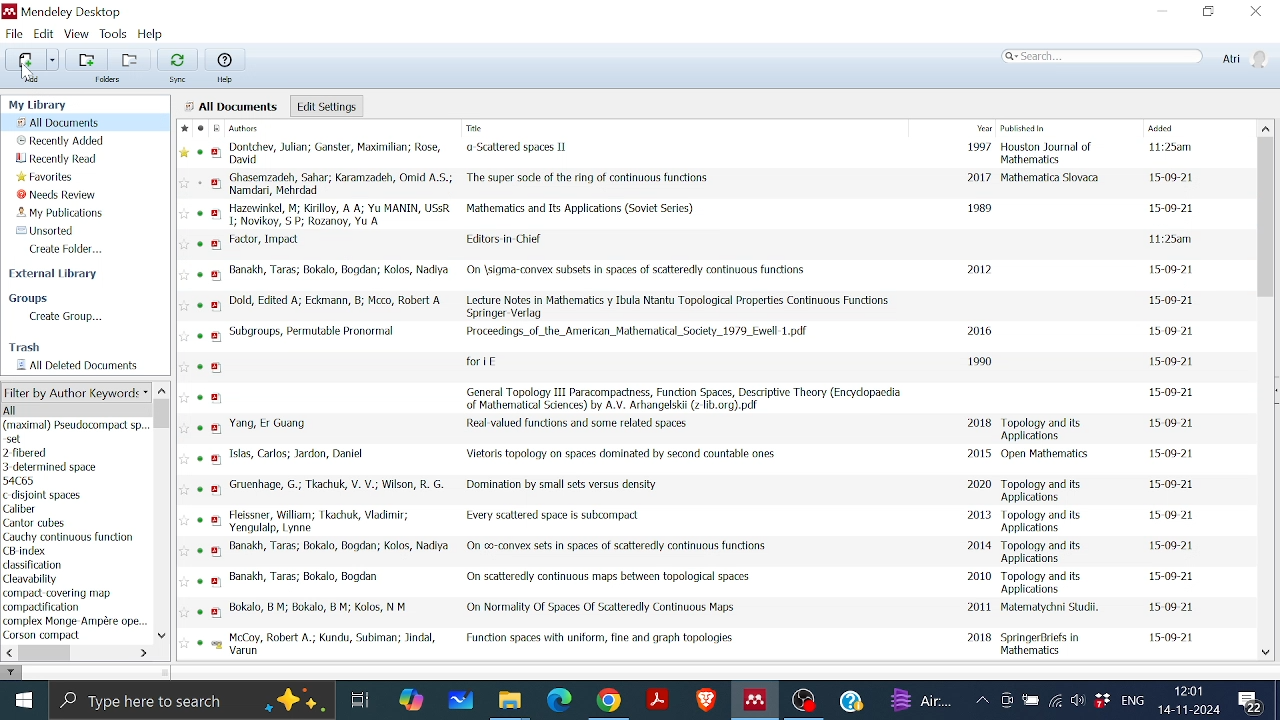  What do you see at coordinates (200, 398) in the screenshot?
I see `read status` at bounding box center [200, 398].